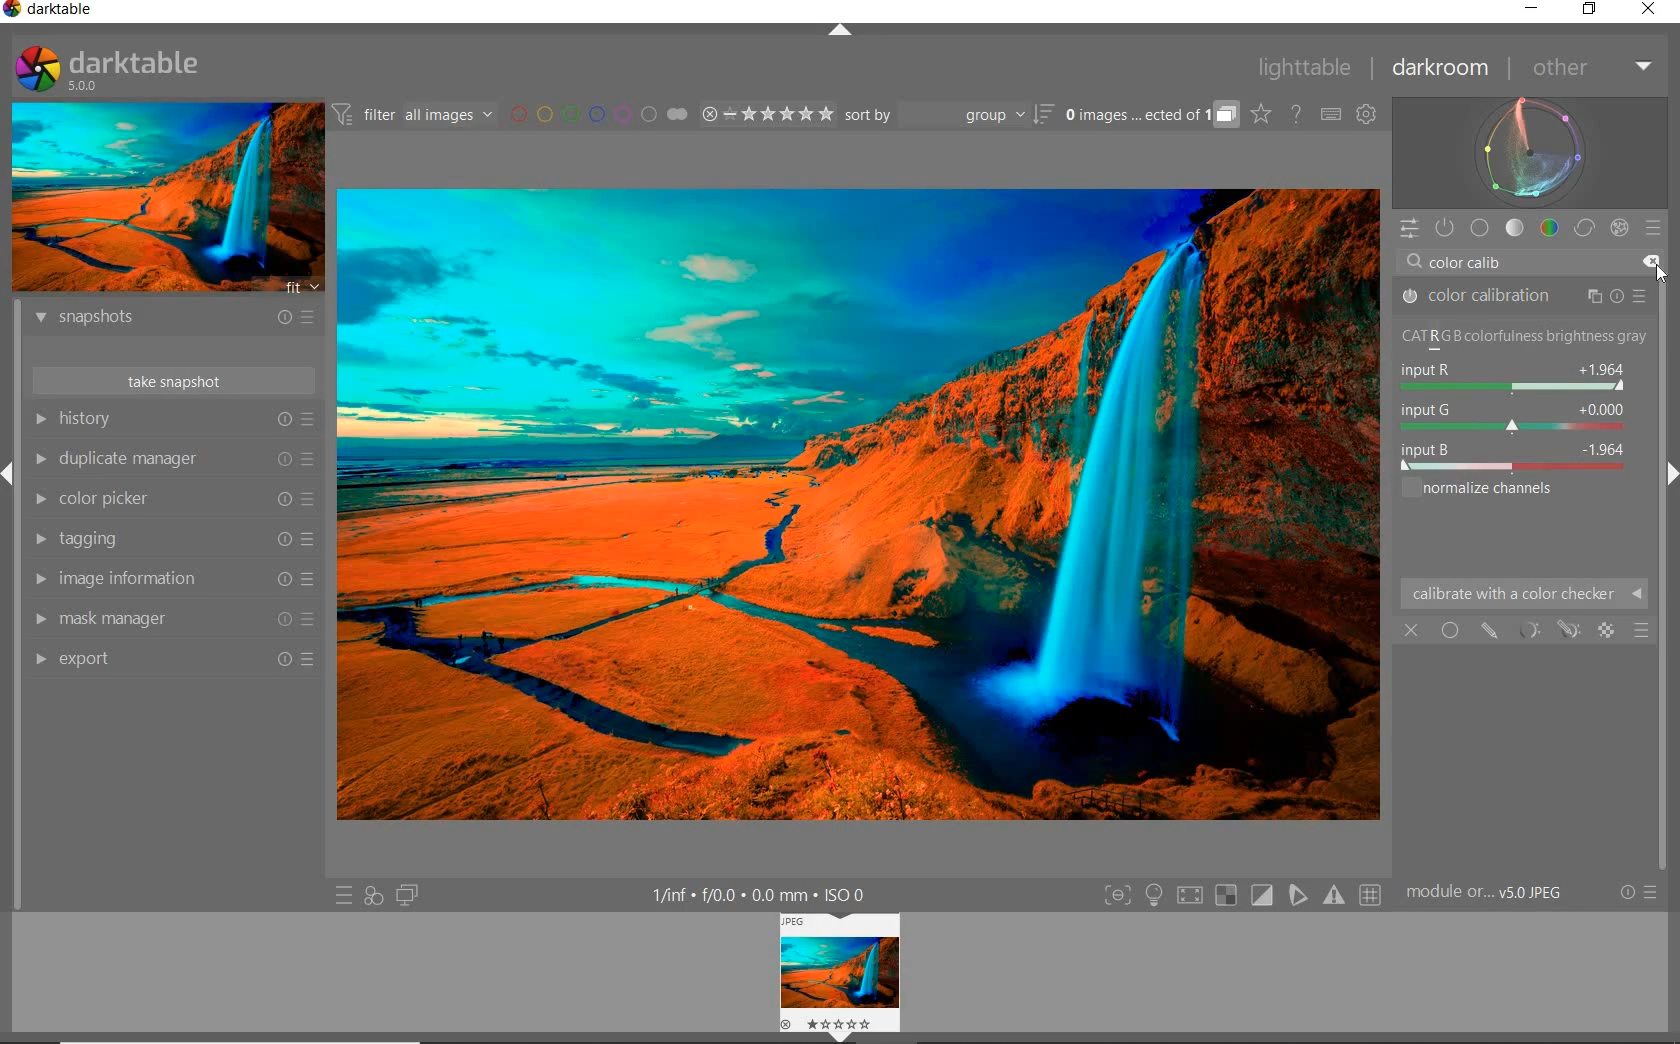 The image size is (1680, 1044). Describe the element at coordinates (1523, 296) in the screenshot. I see `COLOR CALIBRATION` at that location.